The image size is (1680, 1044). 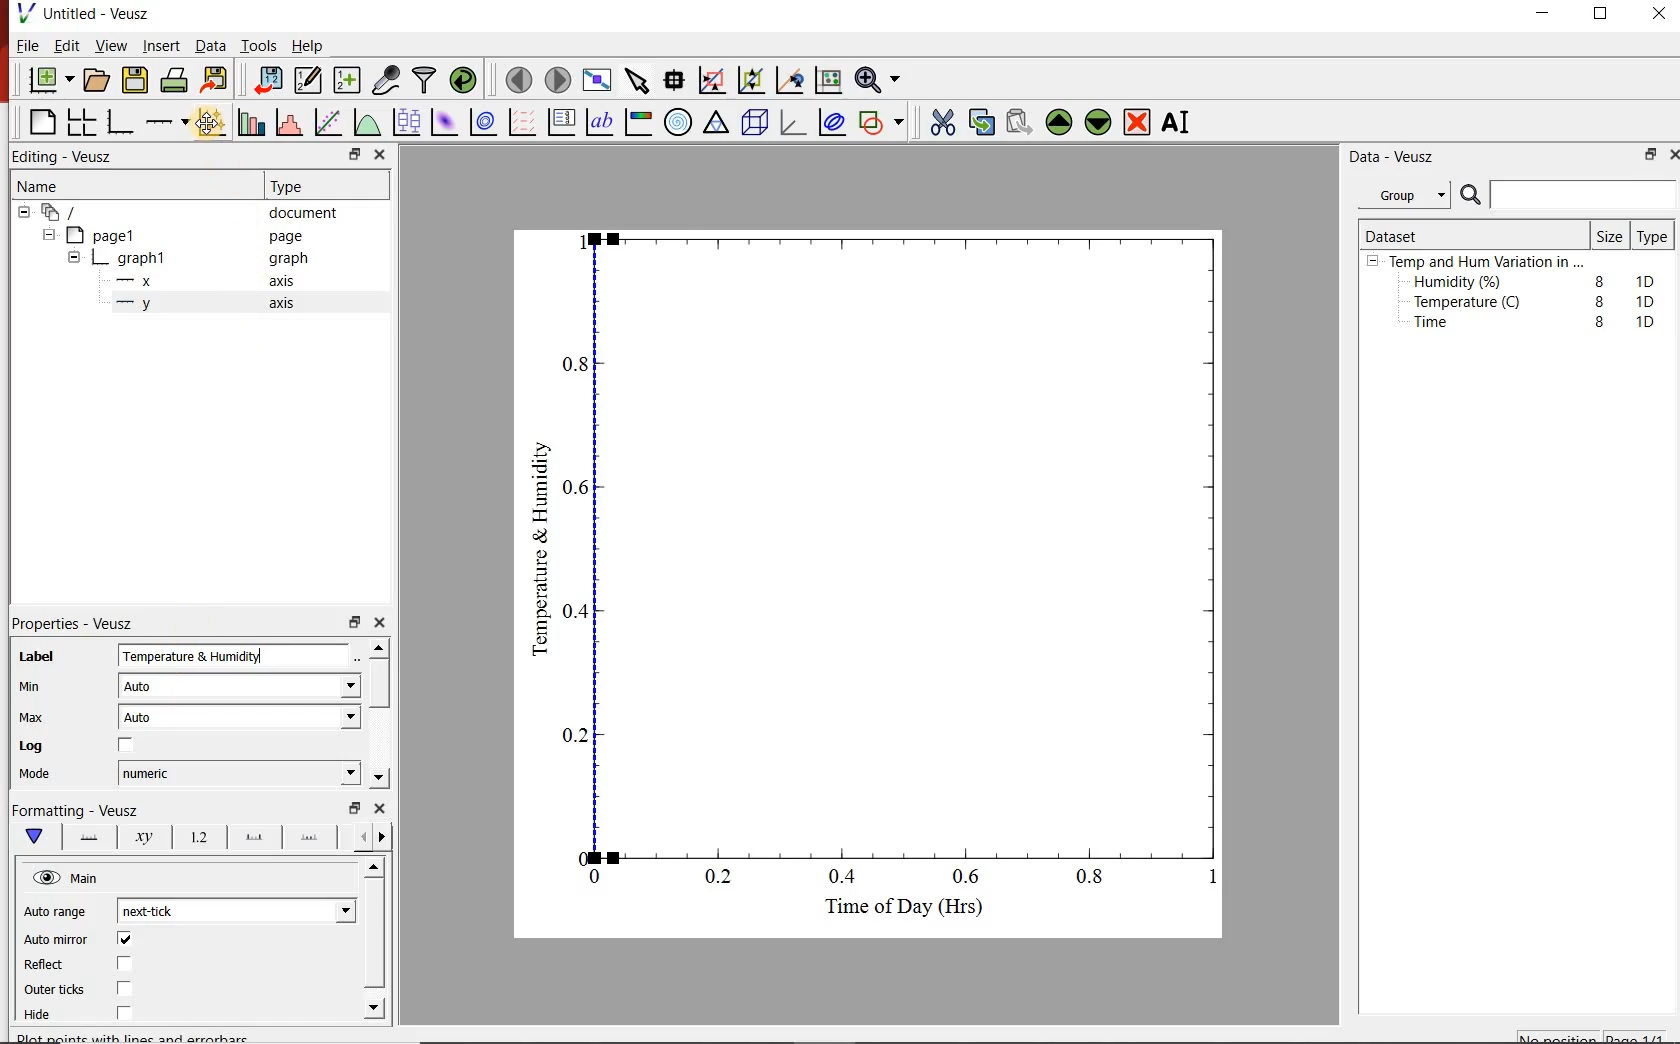 I want to click on plot covariance ellipses, so click(x=837, y=126).